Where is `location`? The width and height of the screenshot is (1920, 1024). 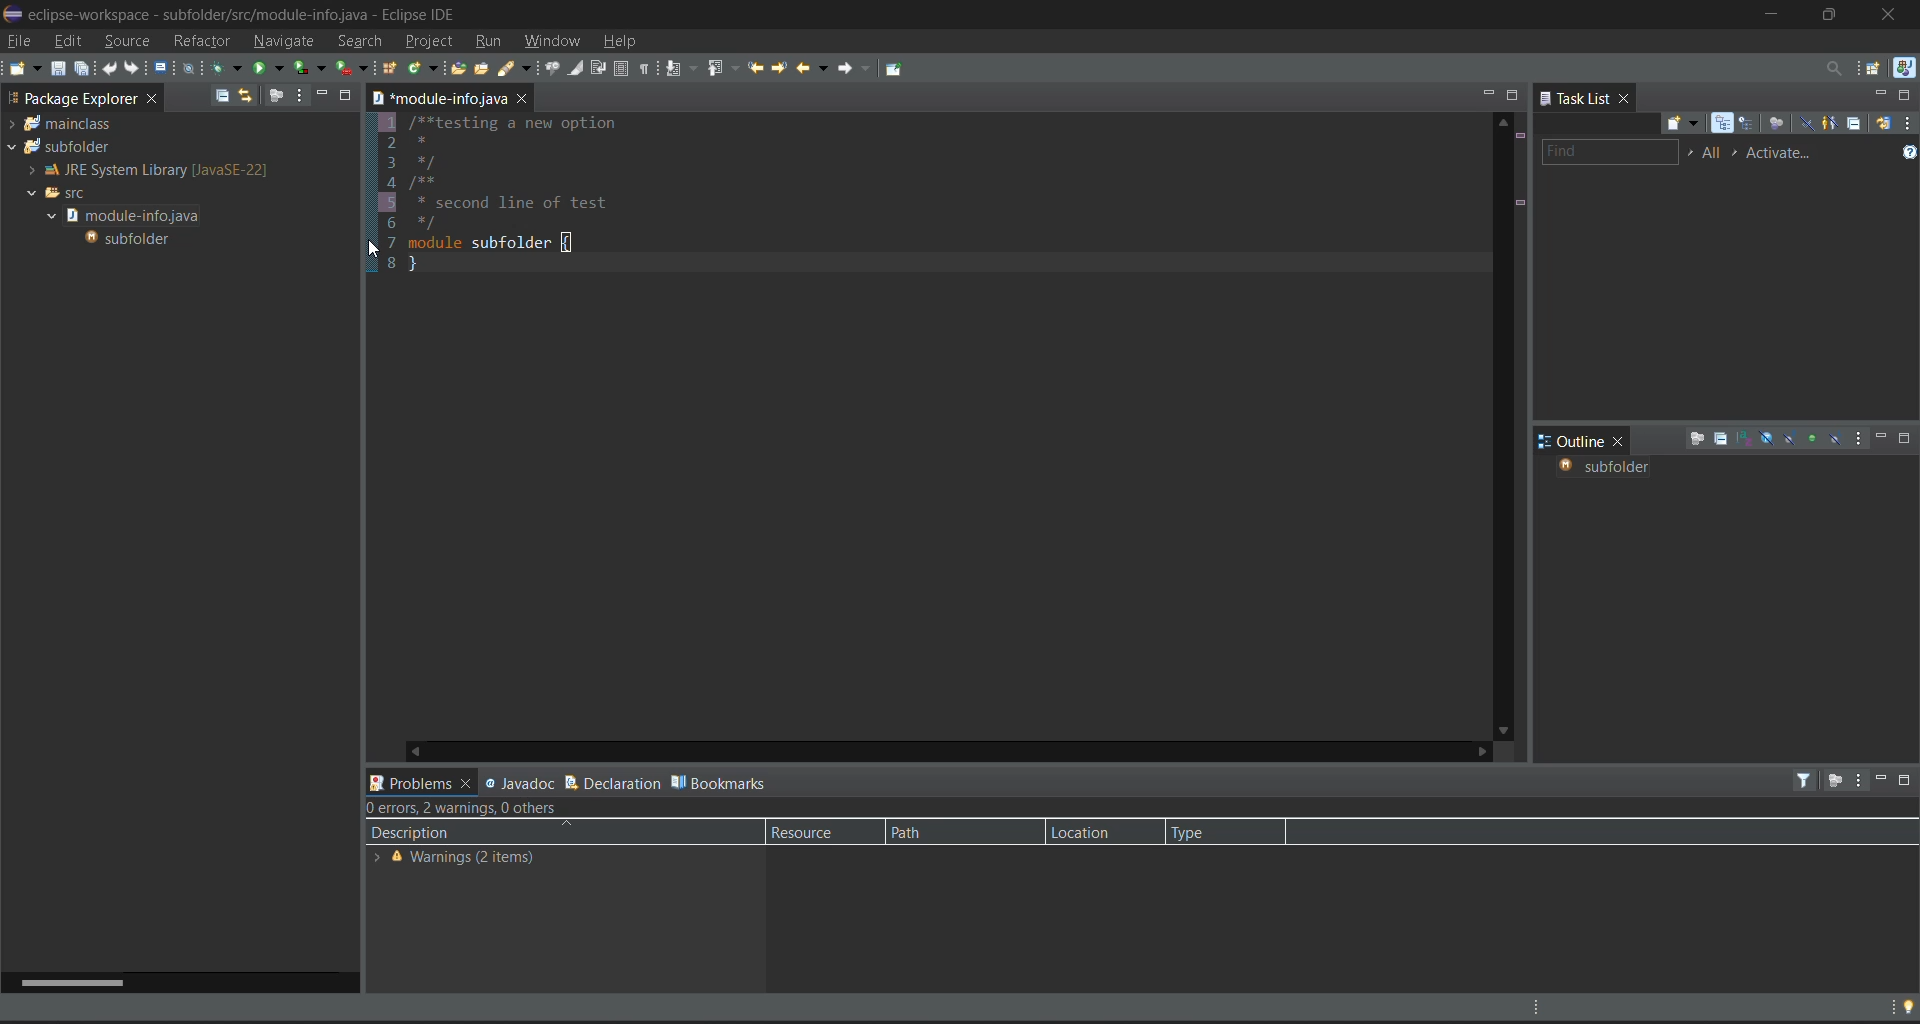
location is located at coordinates (1089, 832).